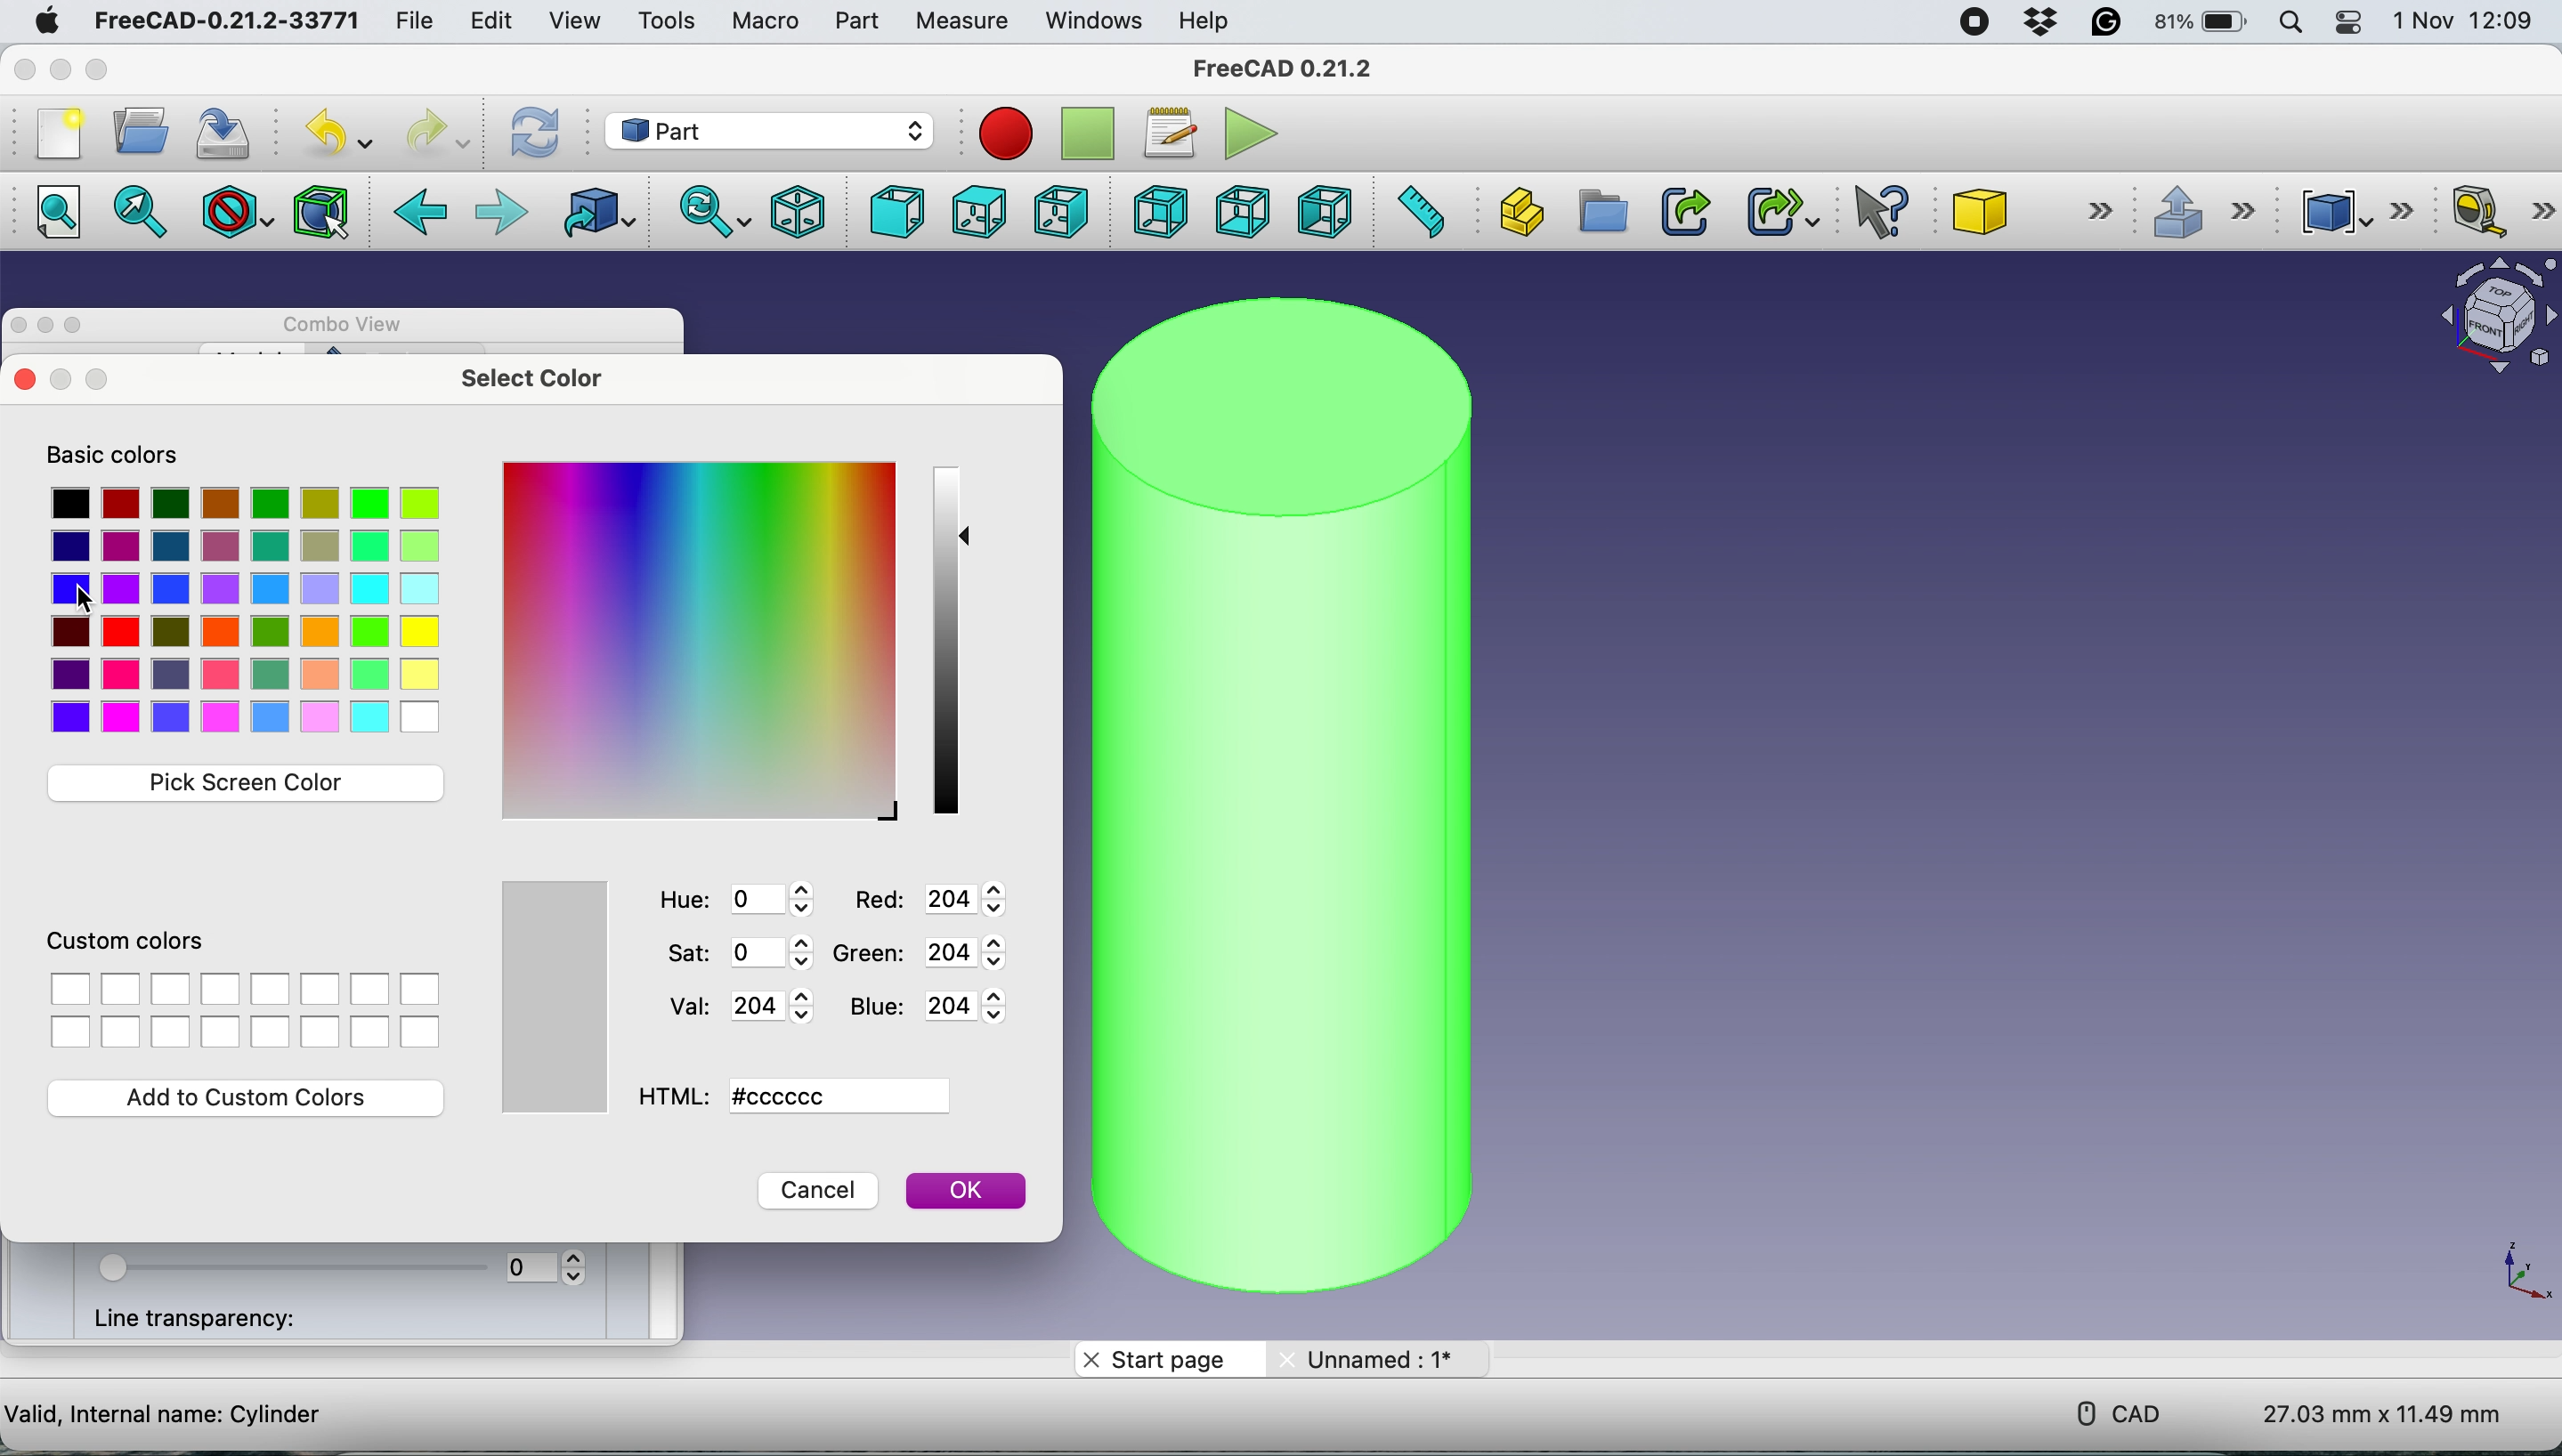 The image size is (2562, 1456). What do you see at coordinates (860, 24) in the screenshot?
I see `part` at bounding box center [860, 24].